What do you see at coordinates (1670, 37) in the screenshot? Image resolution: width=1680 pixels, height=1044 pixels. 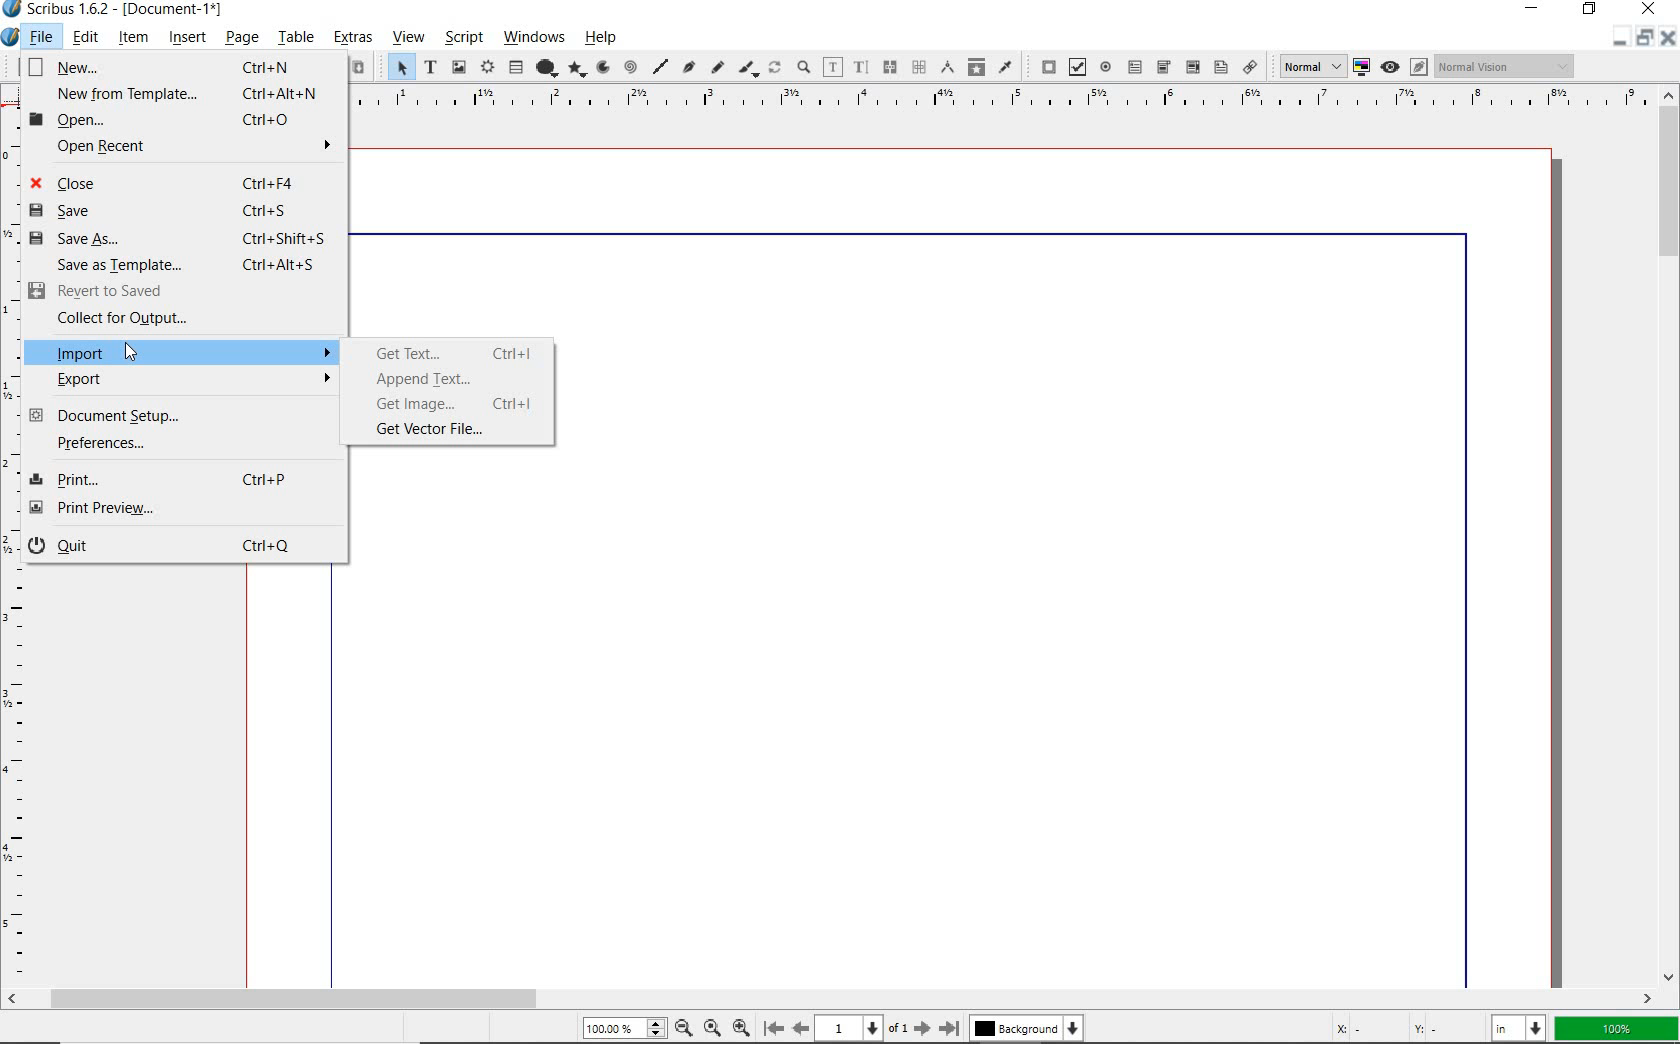 I see `Close` at bounding box center [1670, 37].